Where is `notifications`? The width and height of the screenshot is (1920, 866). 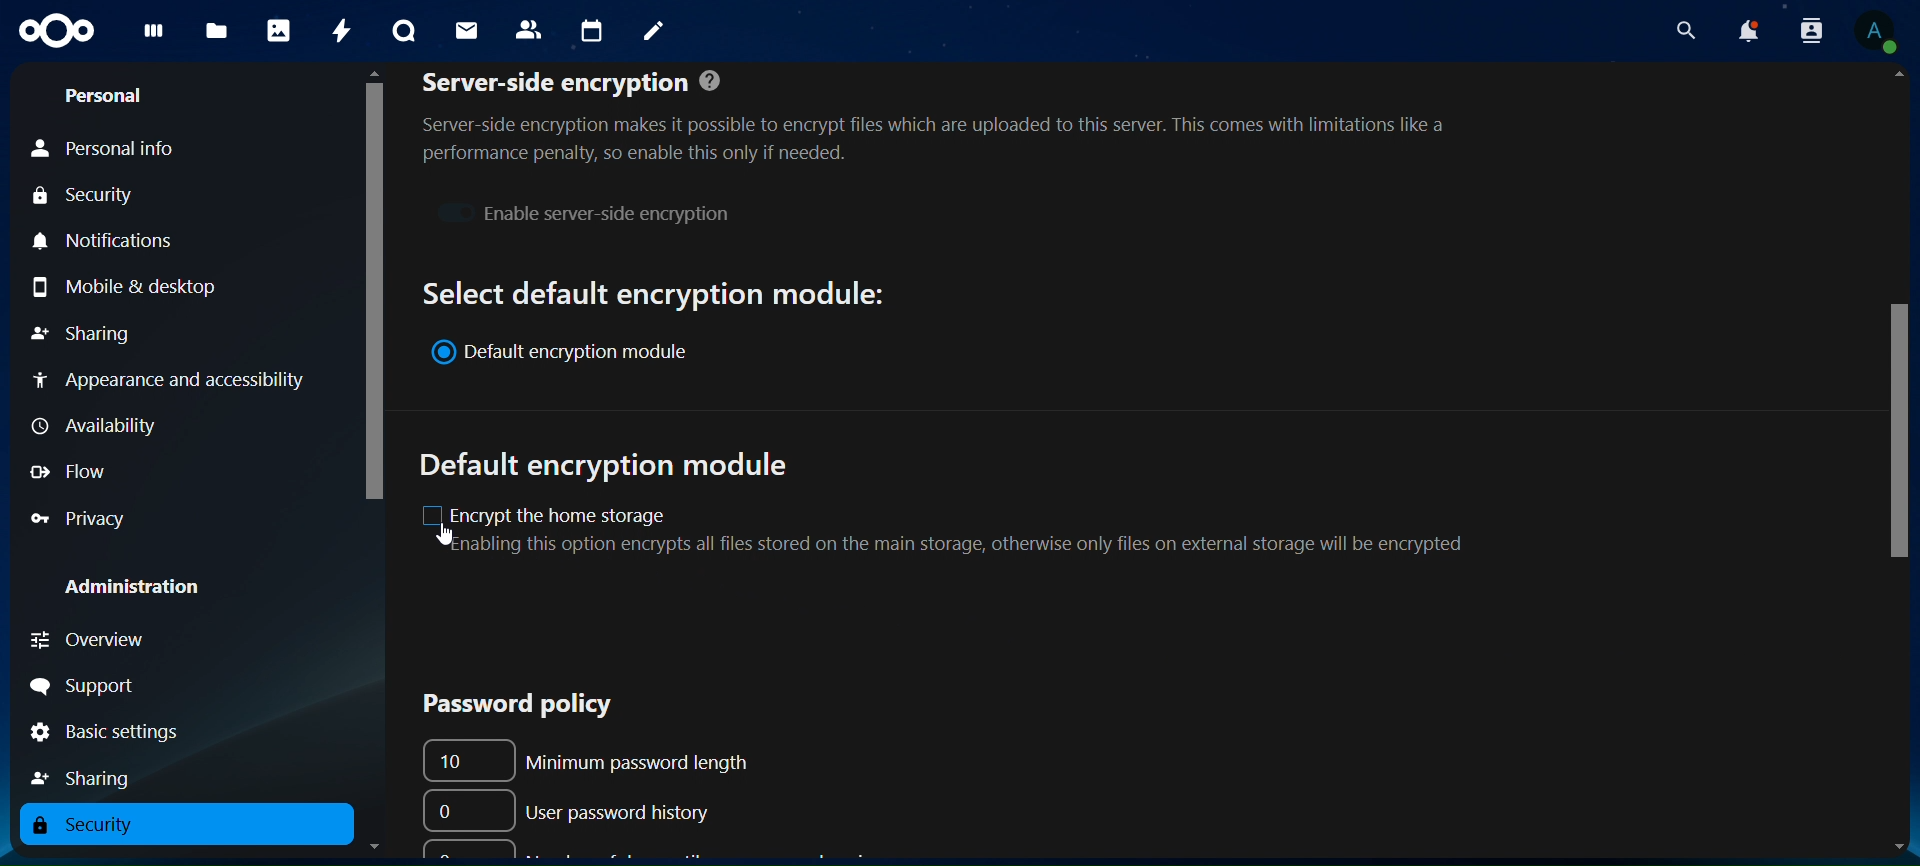
notifications is located at coordinates (107, 240).